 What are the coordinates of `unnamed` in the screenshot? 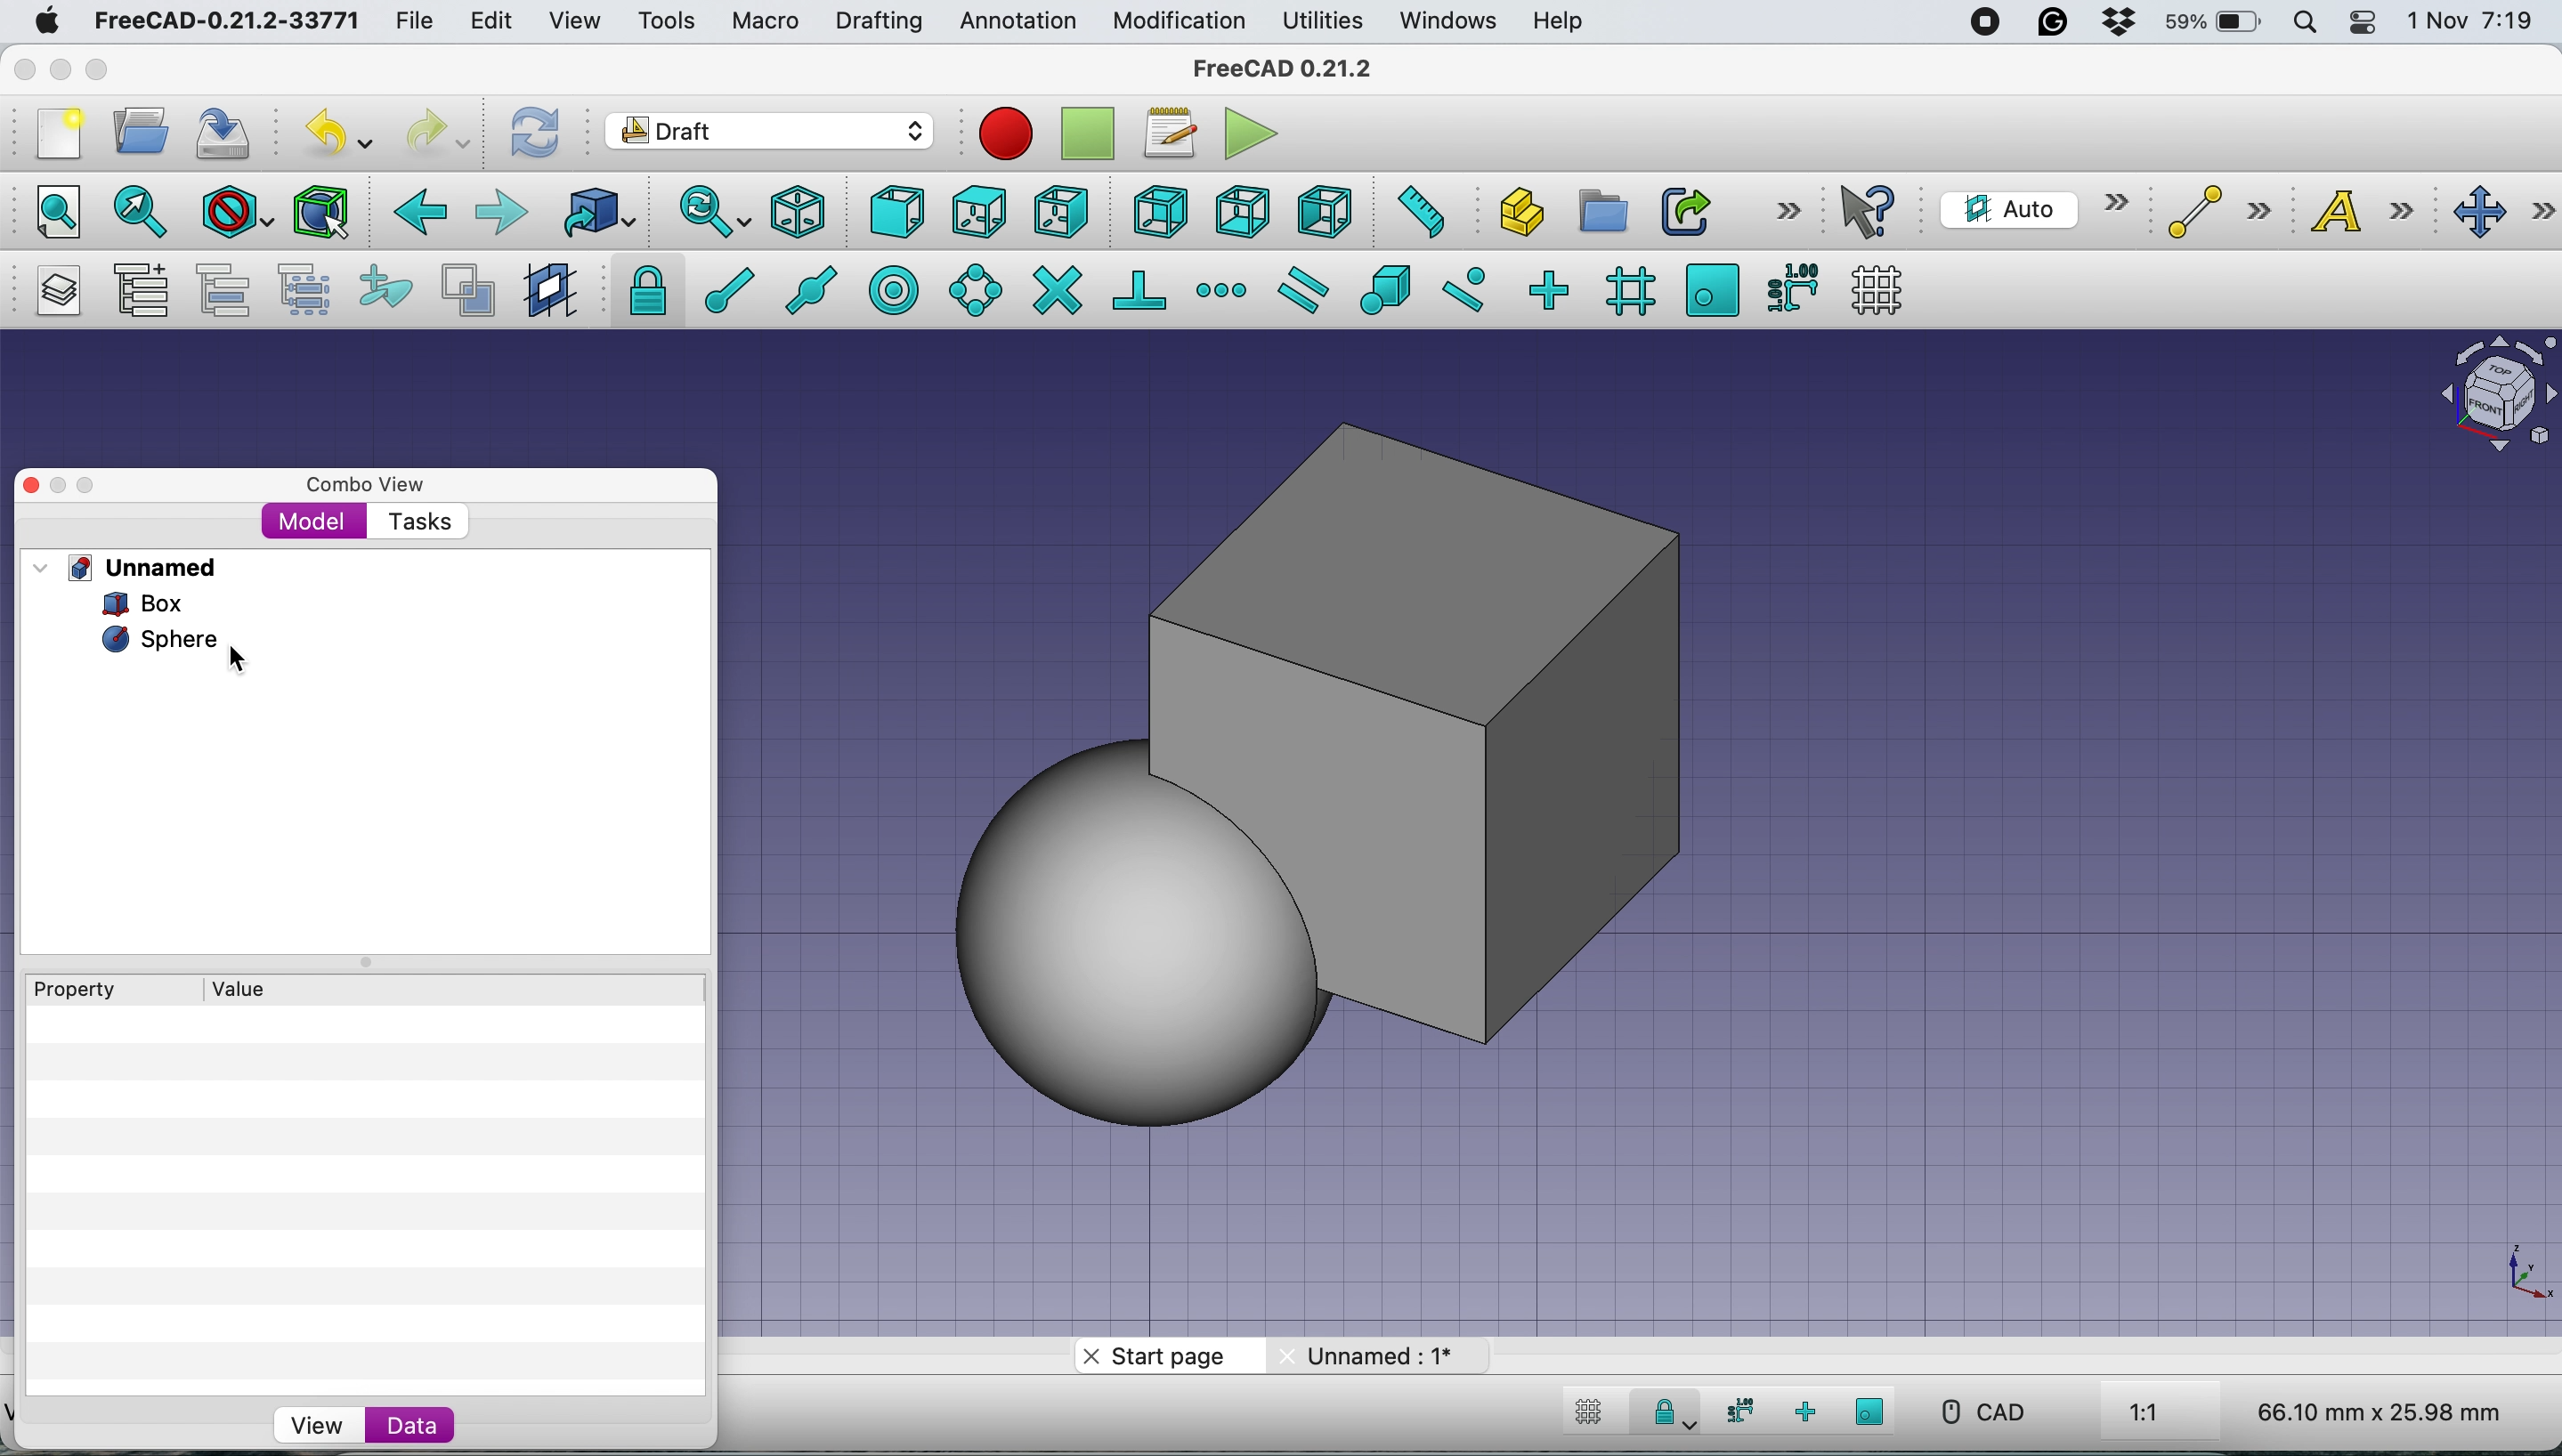 It's located at (133, 567).